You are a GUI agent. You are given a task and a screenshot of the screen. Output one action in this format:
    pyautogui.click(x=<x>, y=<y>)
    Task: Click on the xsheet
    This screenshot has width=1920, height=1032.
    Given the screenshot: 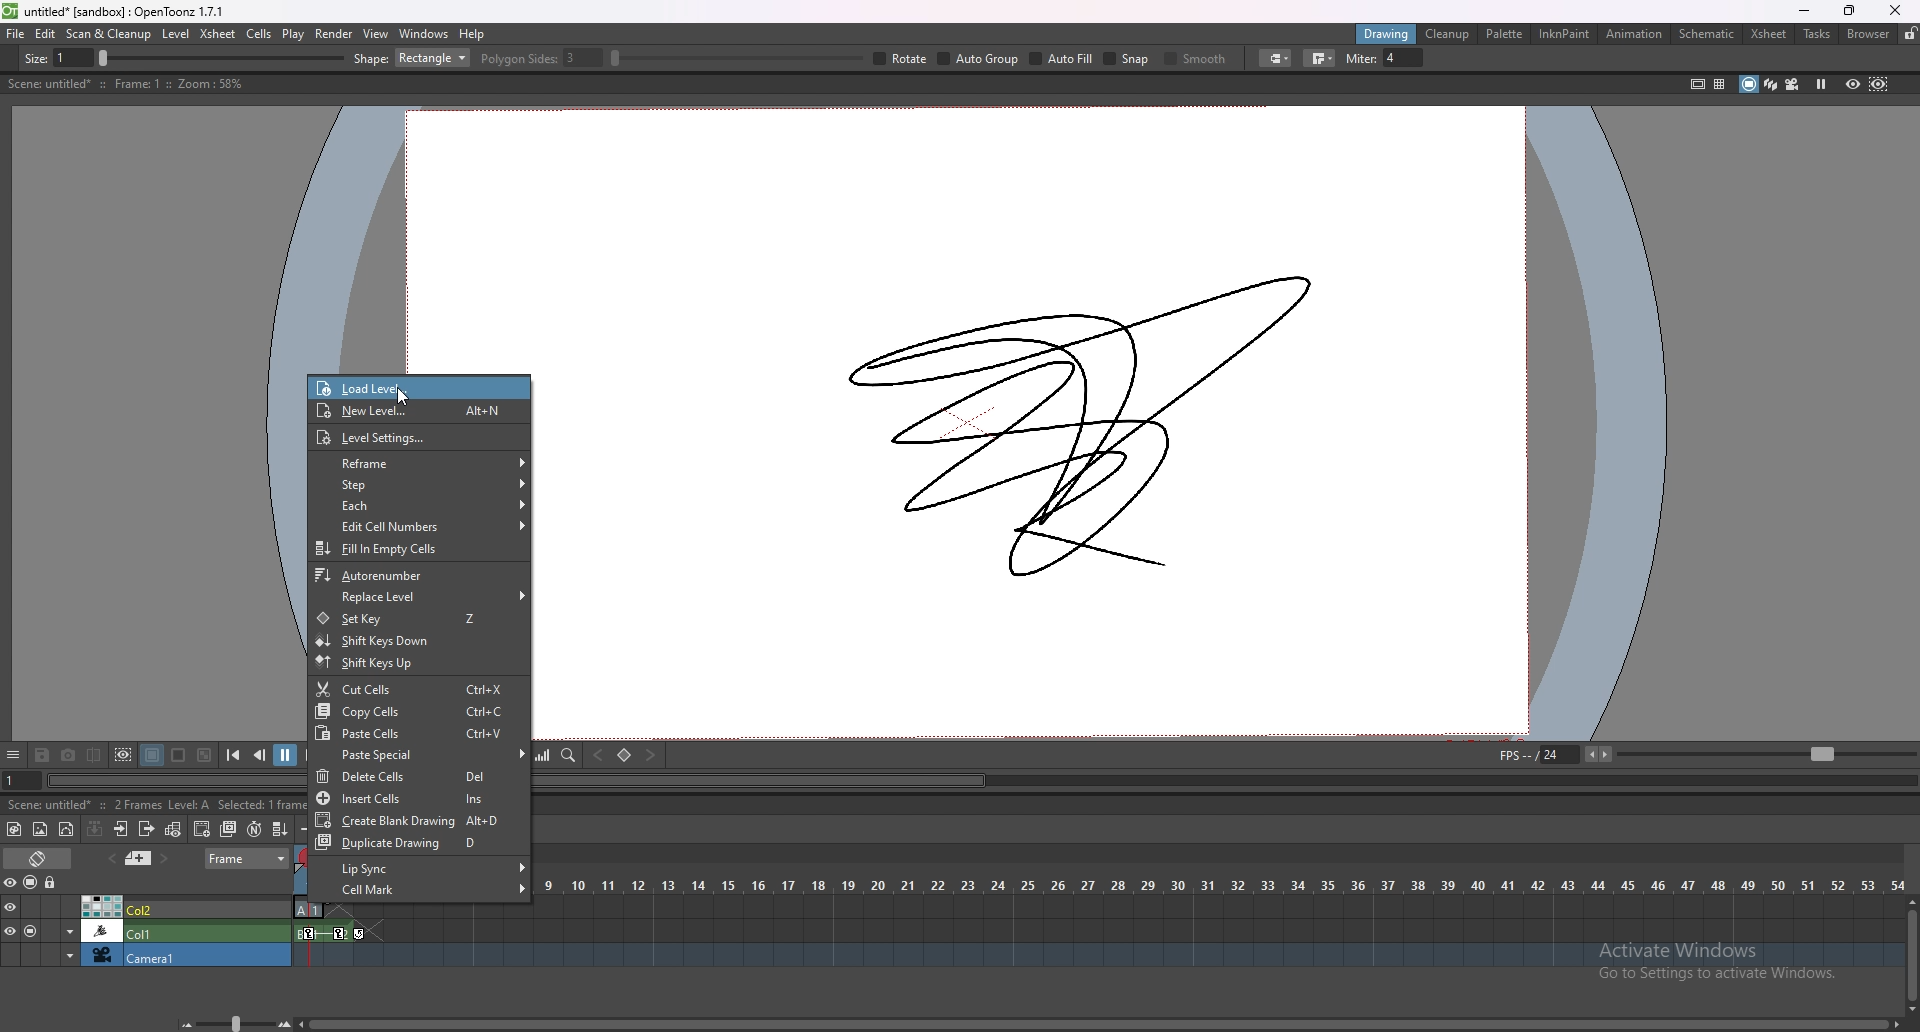 What is the action you would take?
    pyautogui.click(x=1769, y=34)
    